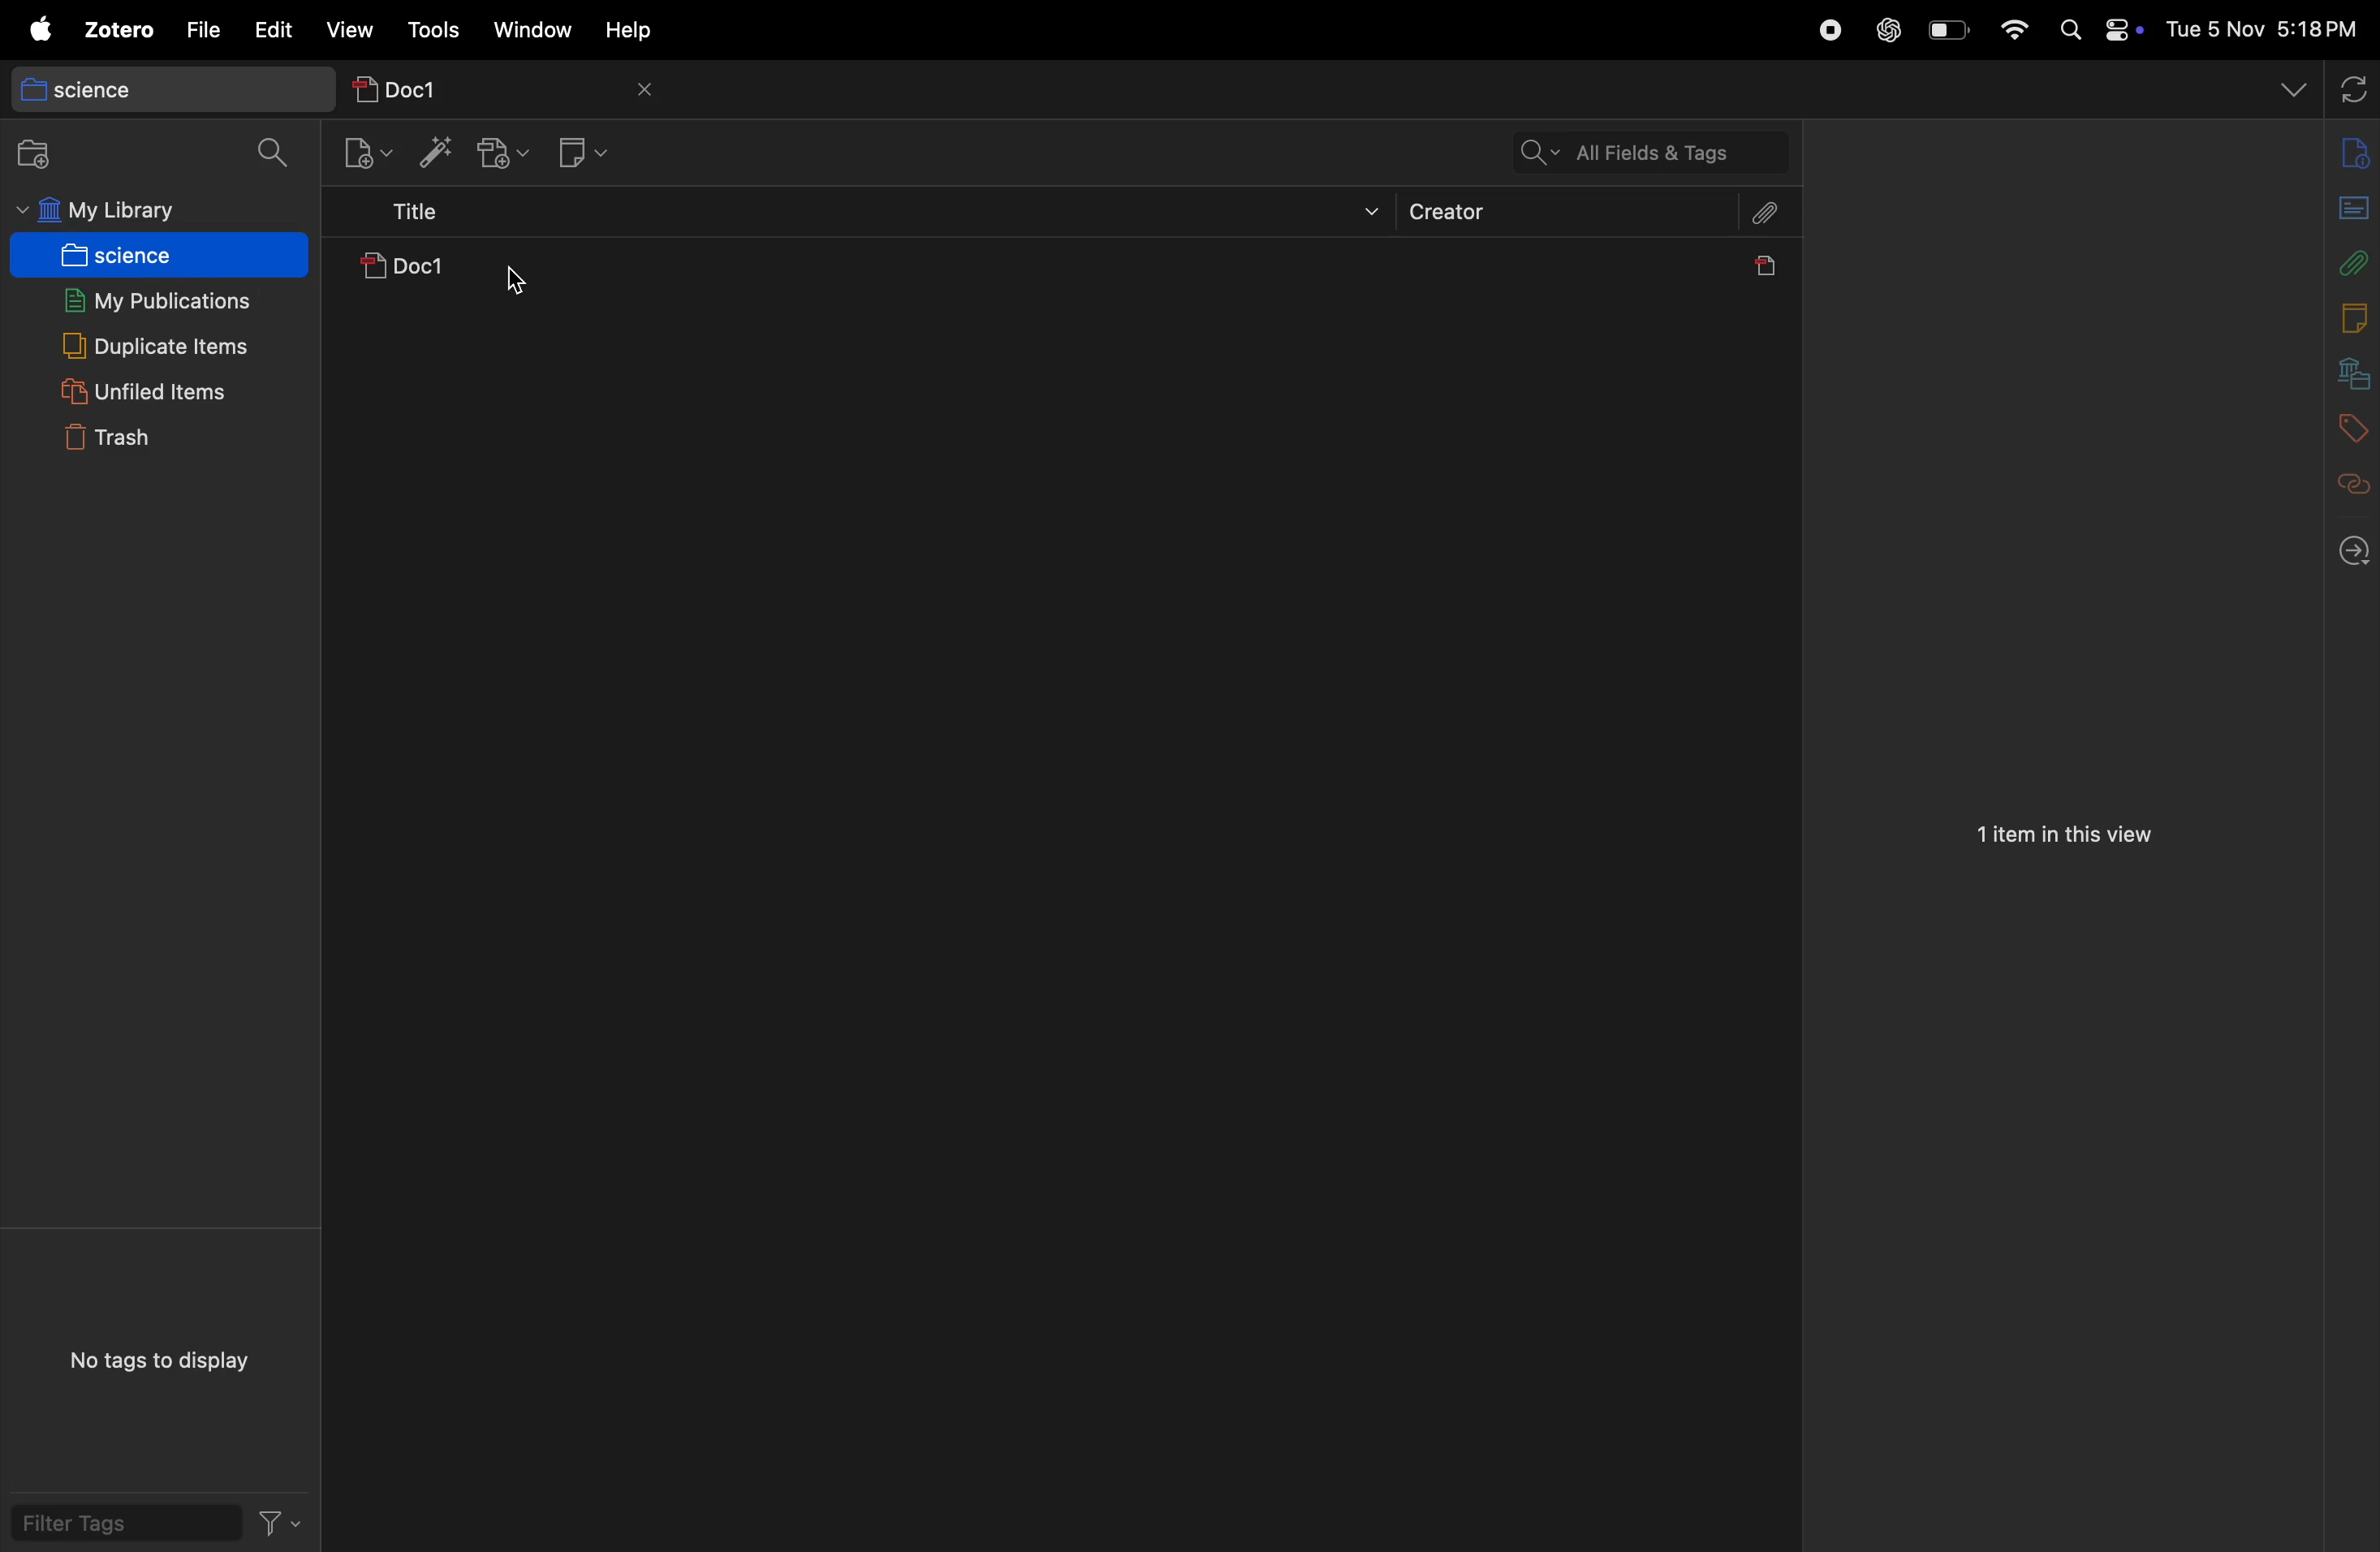  What do you see at coordinates (1761, 271) in the screenshot?
I see `doc` at bounding box center [1761, 271].